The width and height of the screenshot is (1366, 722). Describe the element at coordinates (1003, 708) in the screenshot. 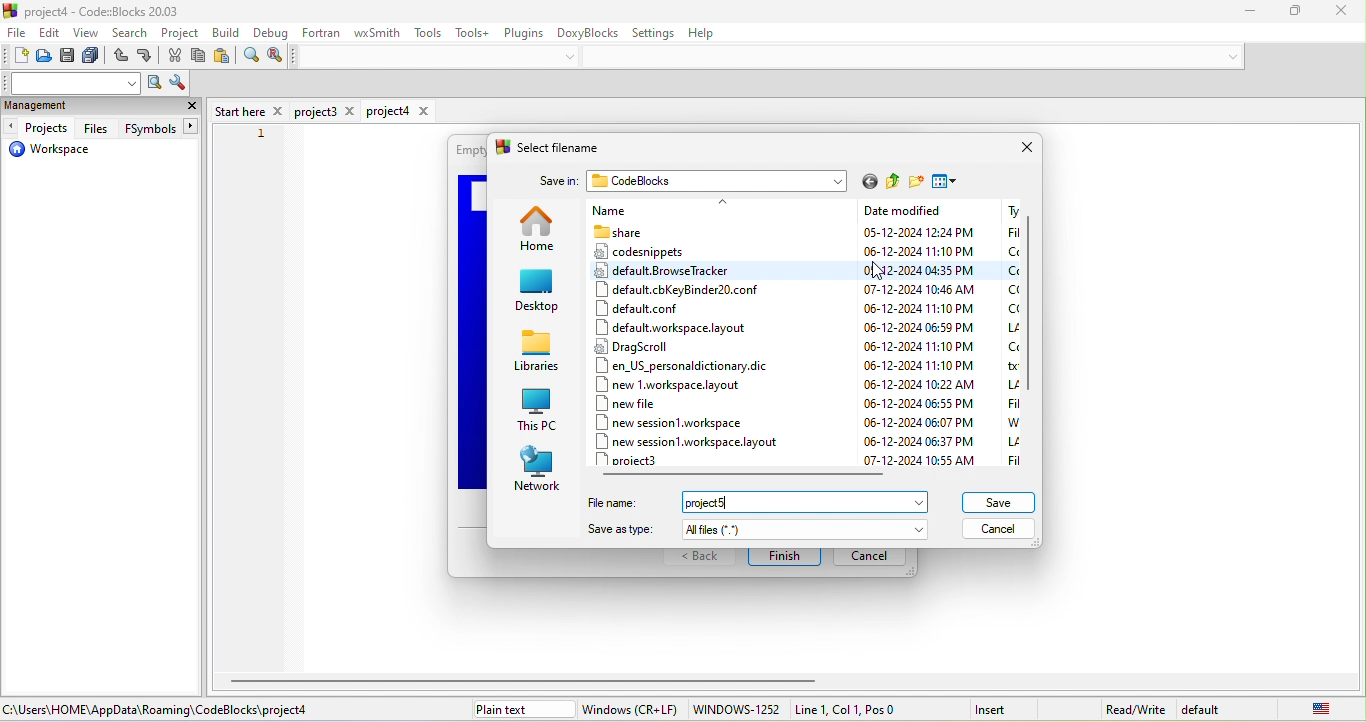

I see `insert` at that location.